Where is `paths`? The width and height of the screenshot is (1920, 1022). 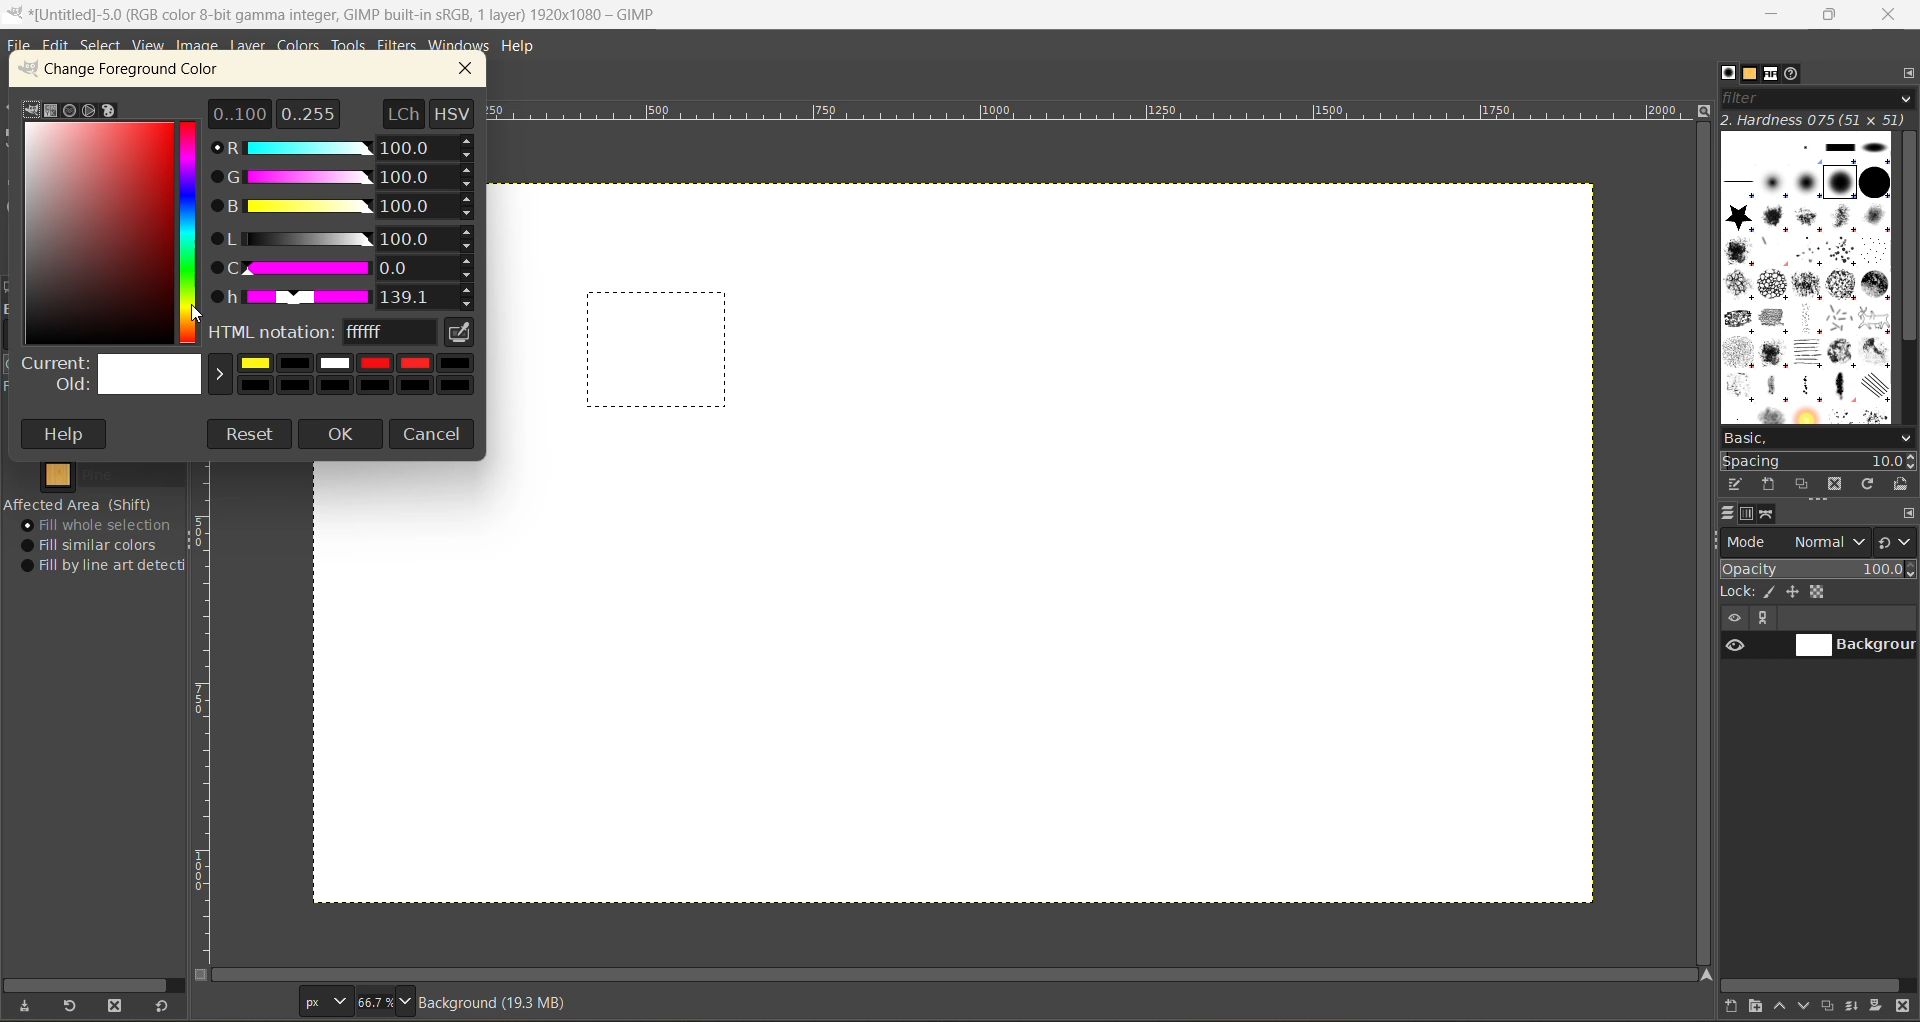 paths is located at coordinates (1770, 515).